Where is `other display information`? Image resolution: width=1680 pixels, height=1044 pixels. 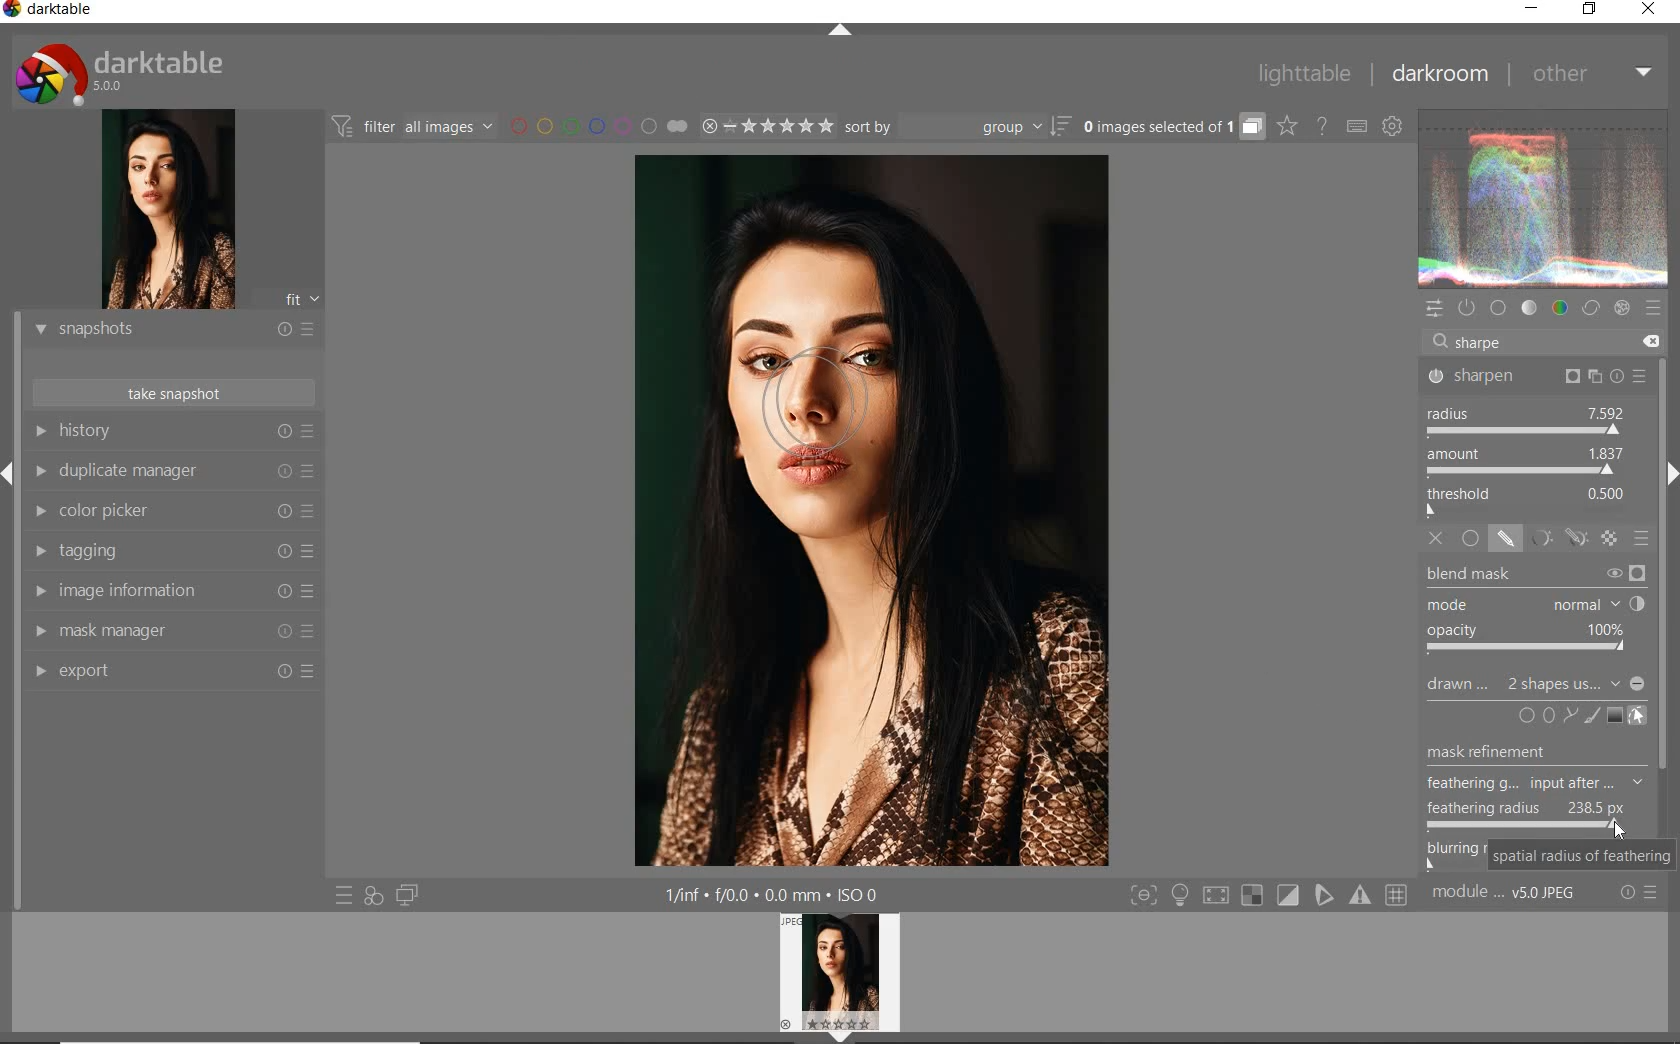
other display information is located at coordinates (777, 896).